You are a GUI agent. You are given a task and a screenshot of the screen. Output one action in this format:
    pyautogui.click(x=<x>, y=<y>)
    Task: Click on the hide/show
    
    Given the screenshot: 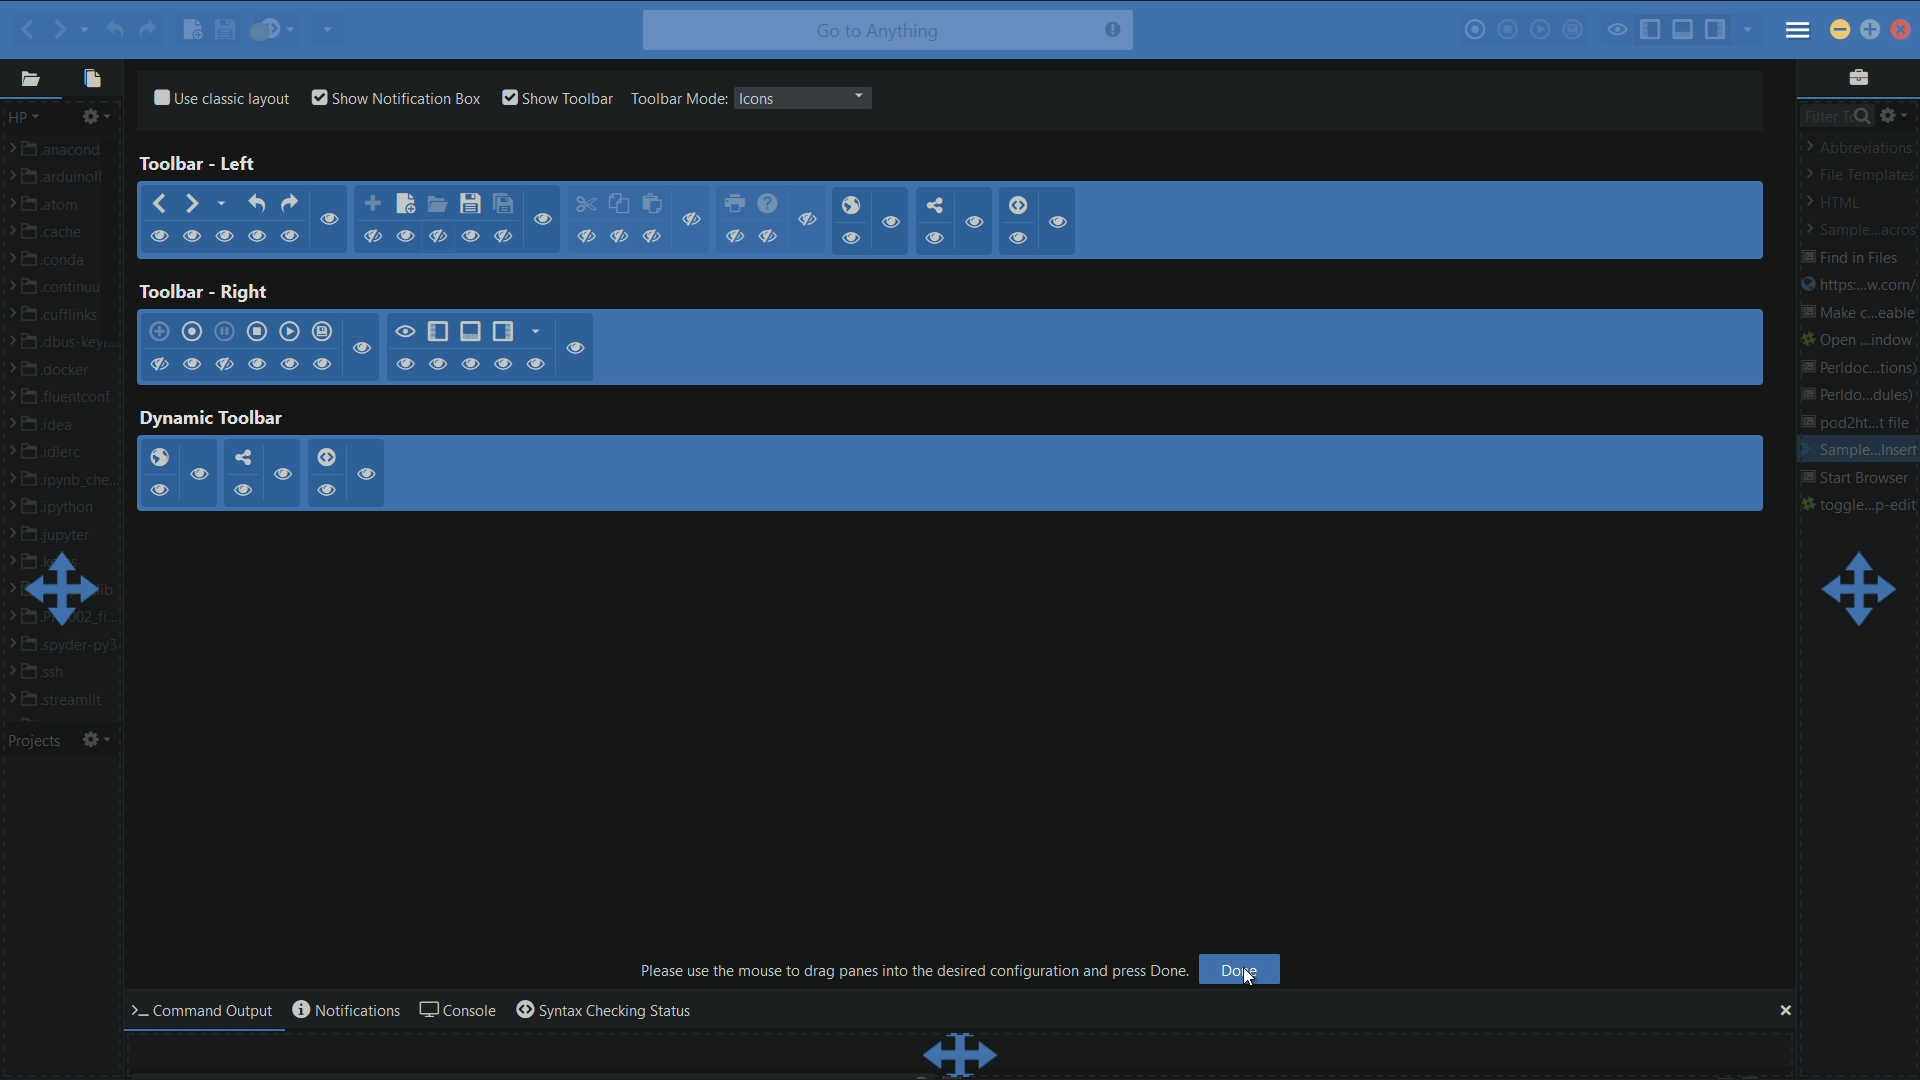 What is the action you would take?
    pyautogui.click(x=159, y=365)
    